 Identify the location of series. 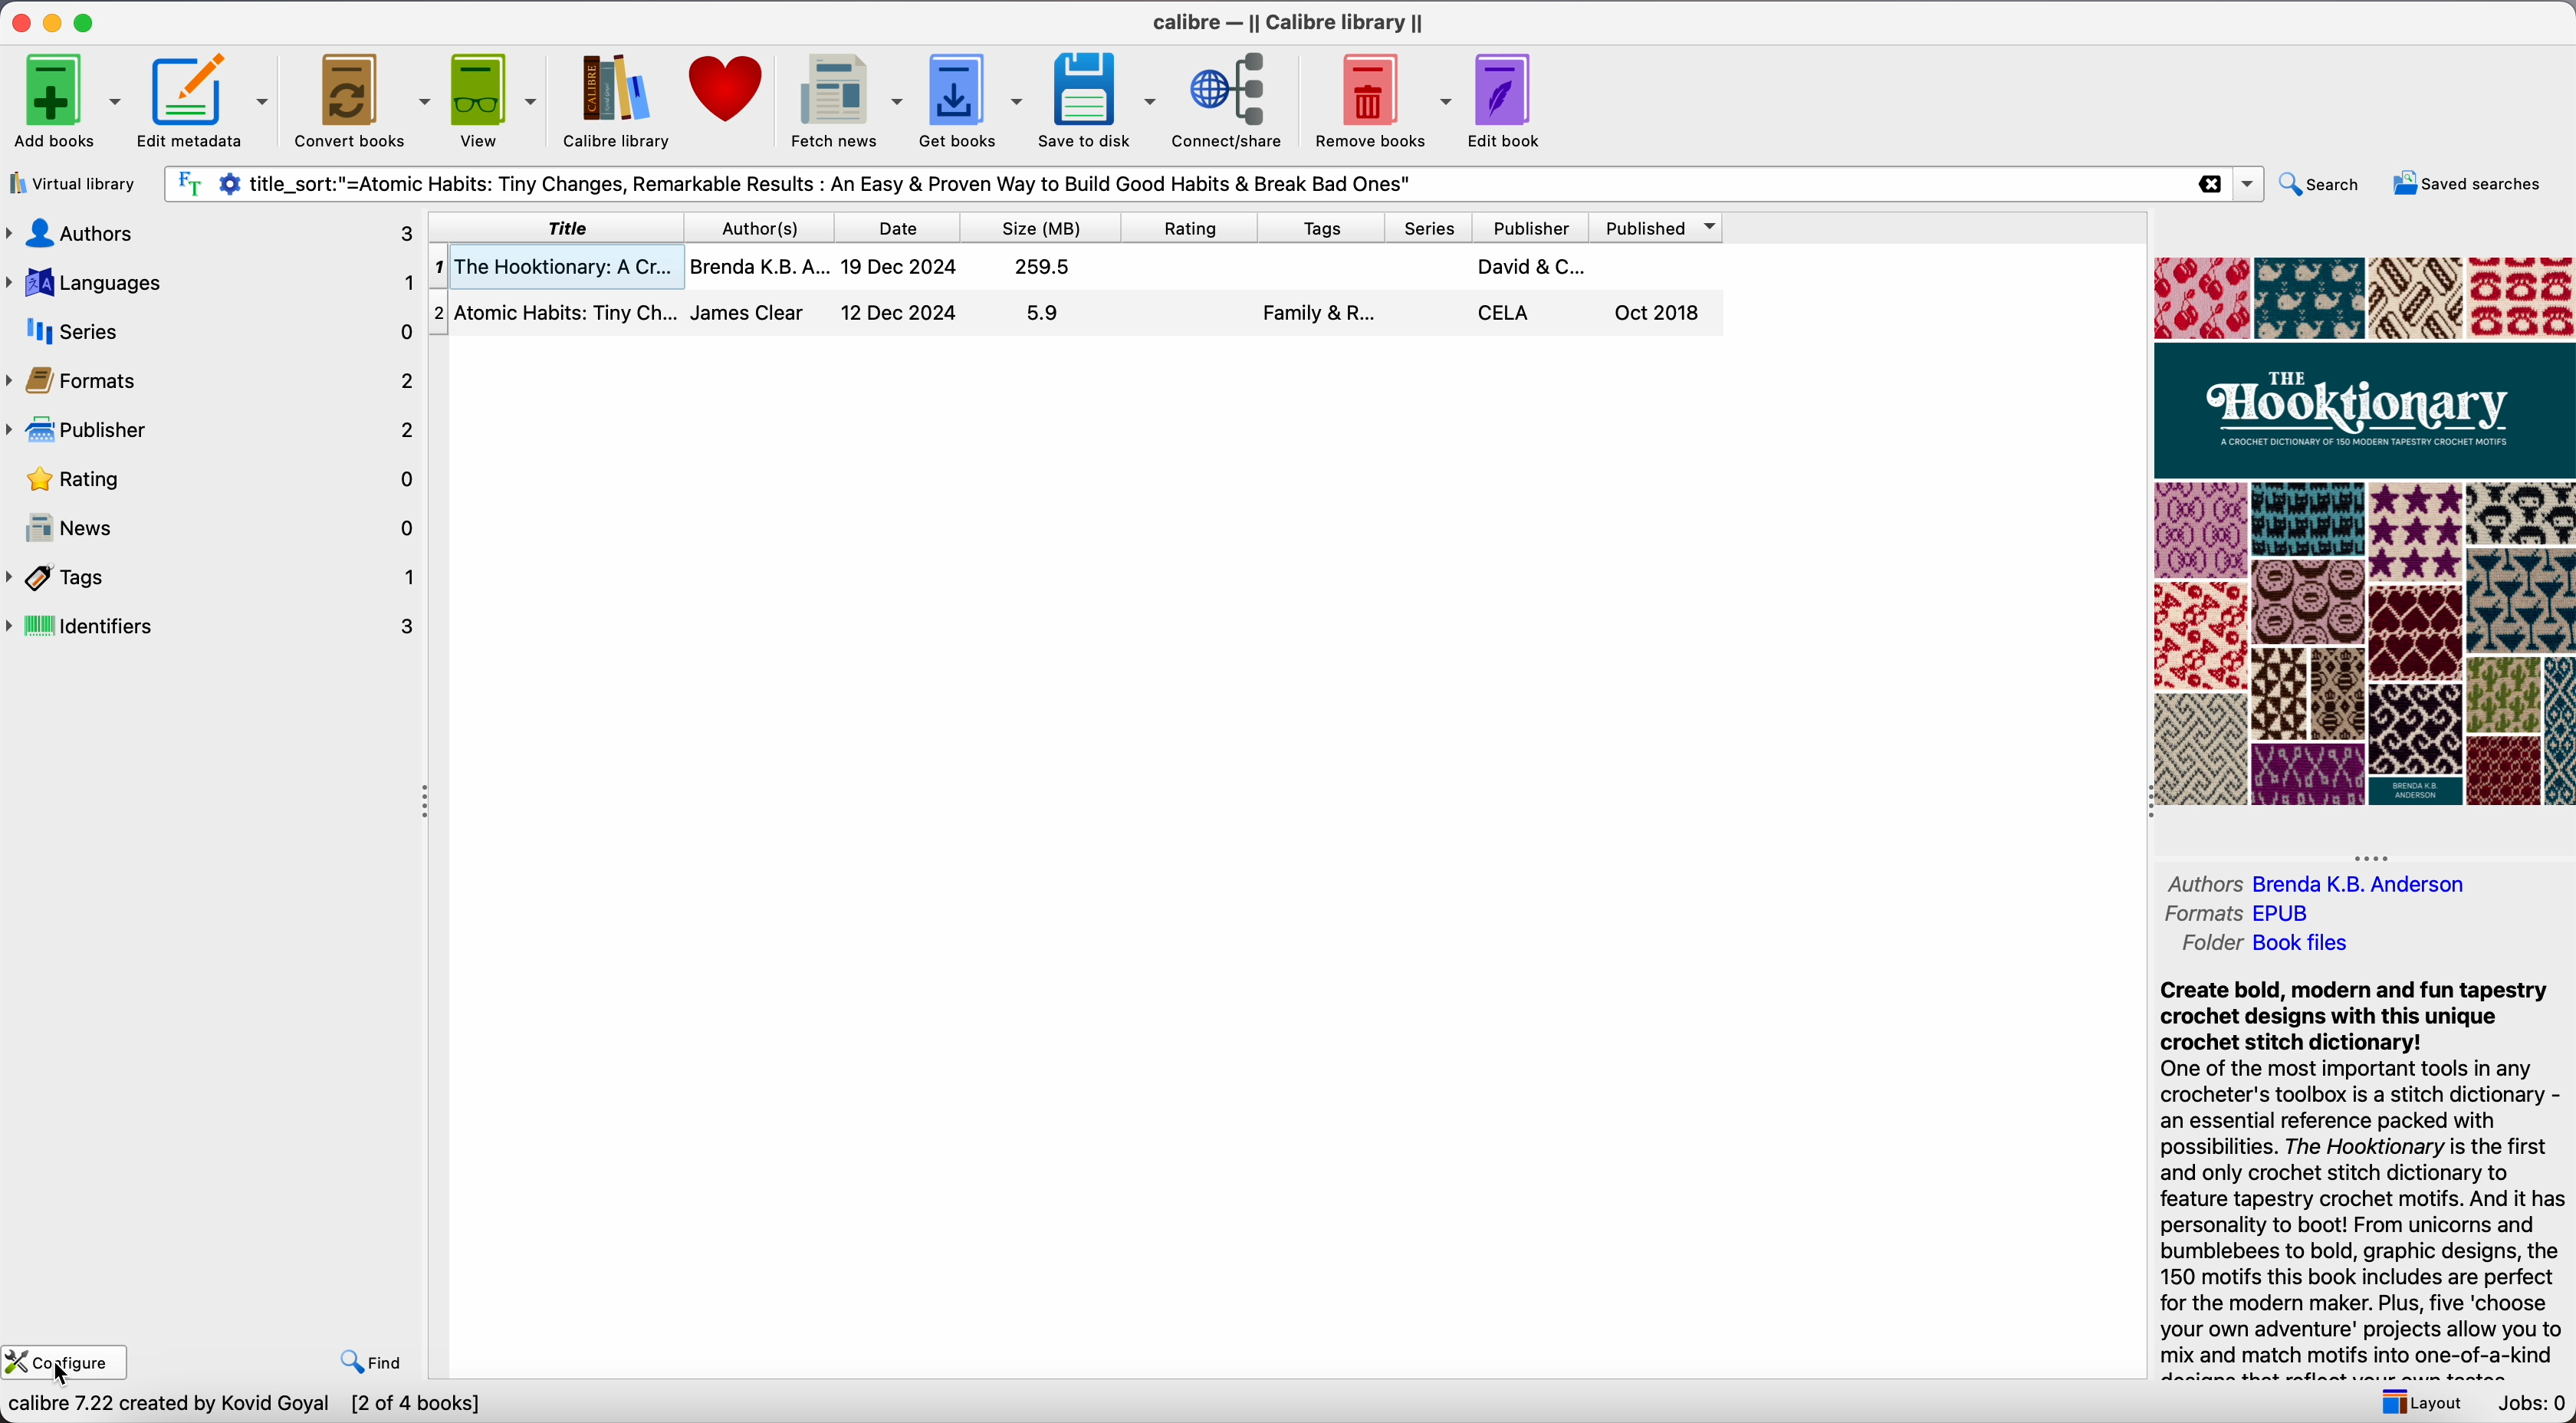
(213, 334).